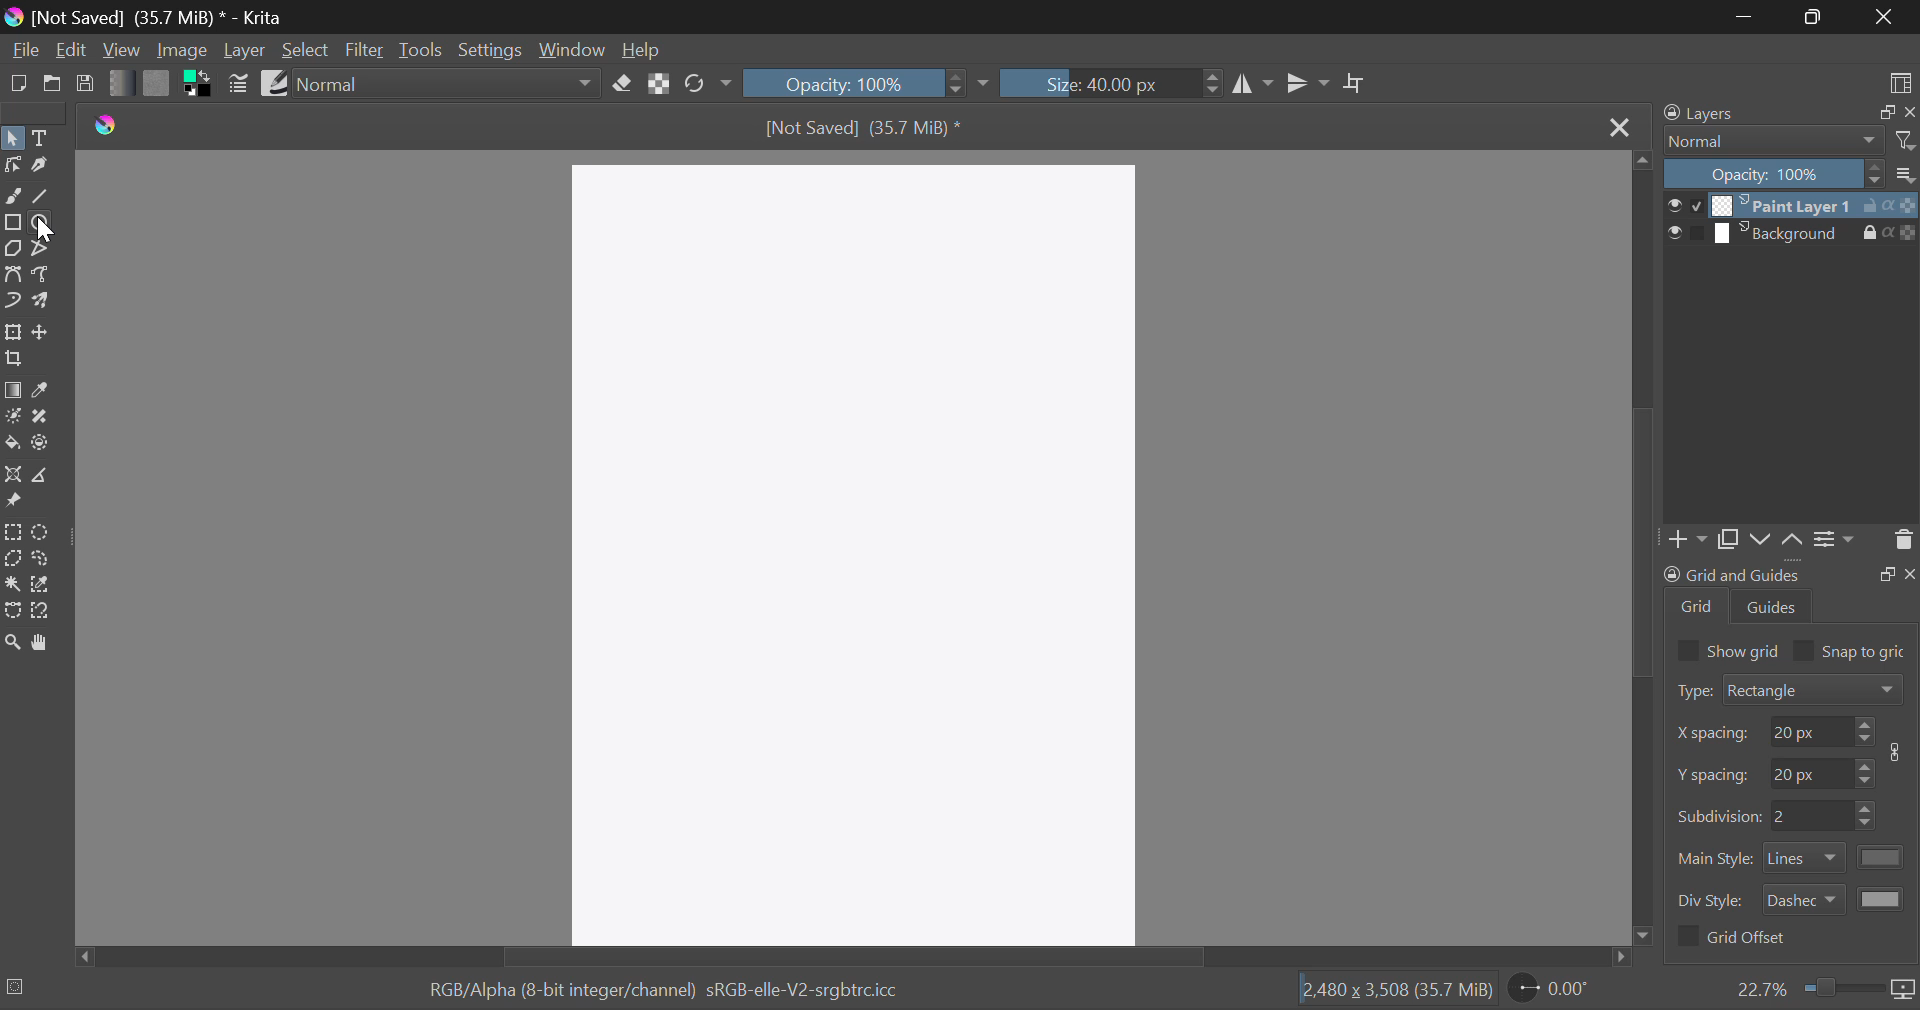 This screenshot has width=1920, height=1010. I want to click on Edit Shapes, so click(12, 164).